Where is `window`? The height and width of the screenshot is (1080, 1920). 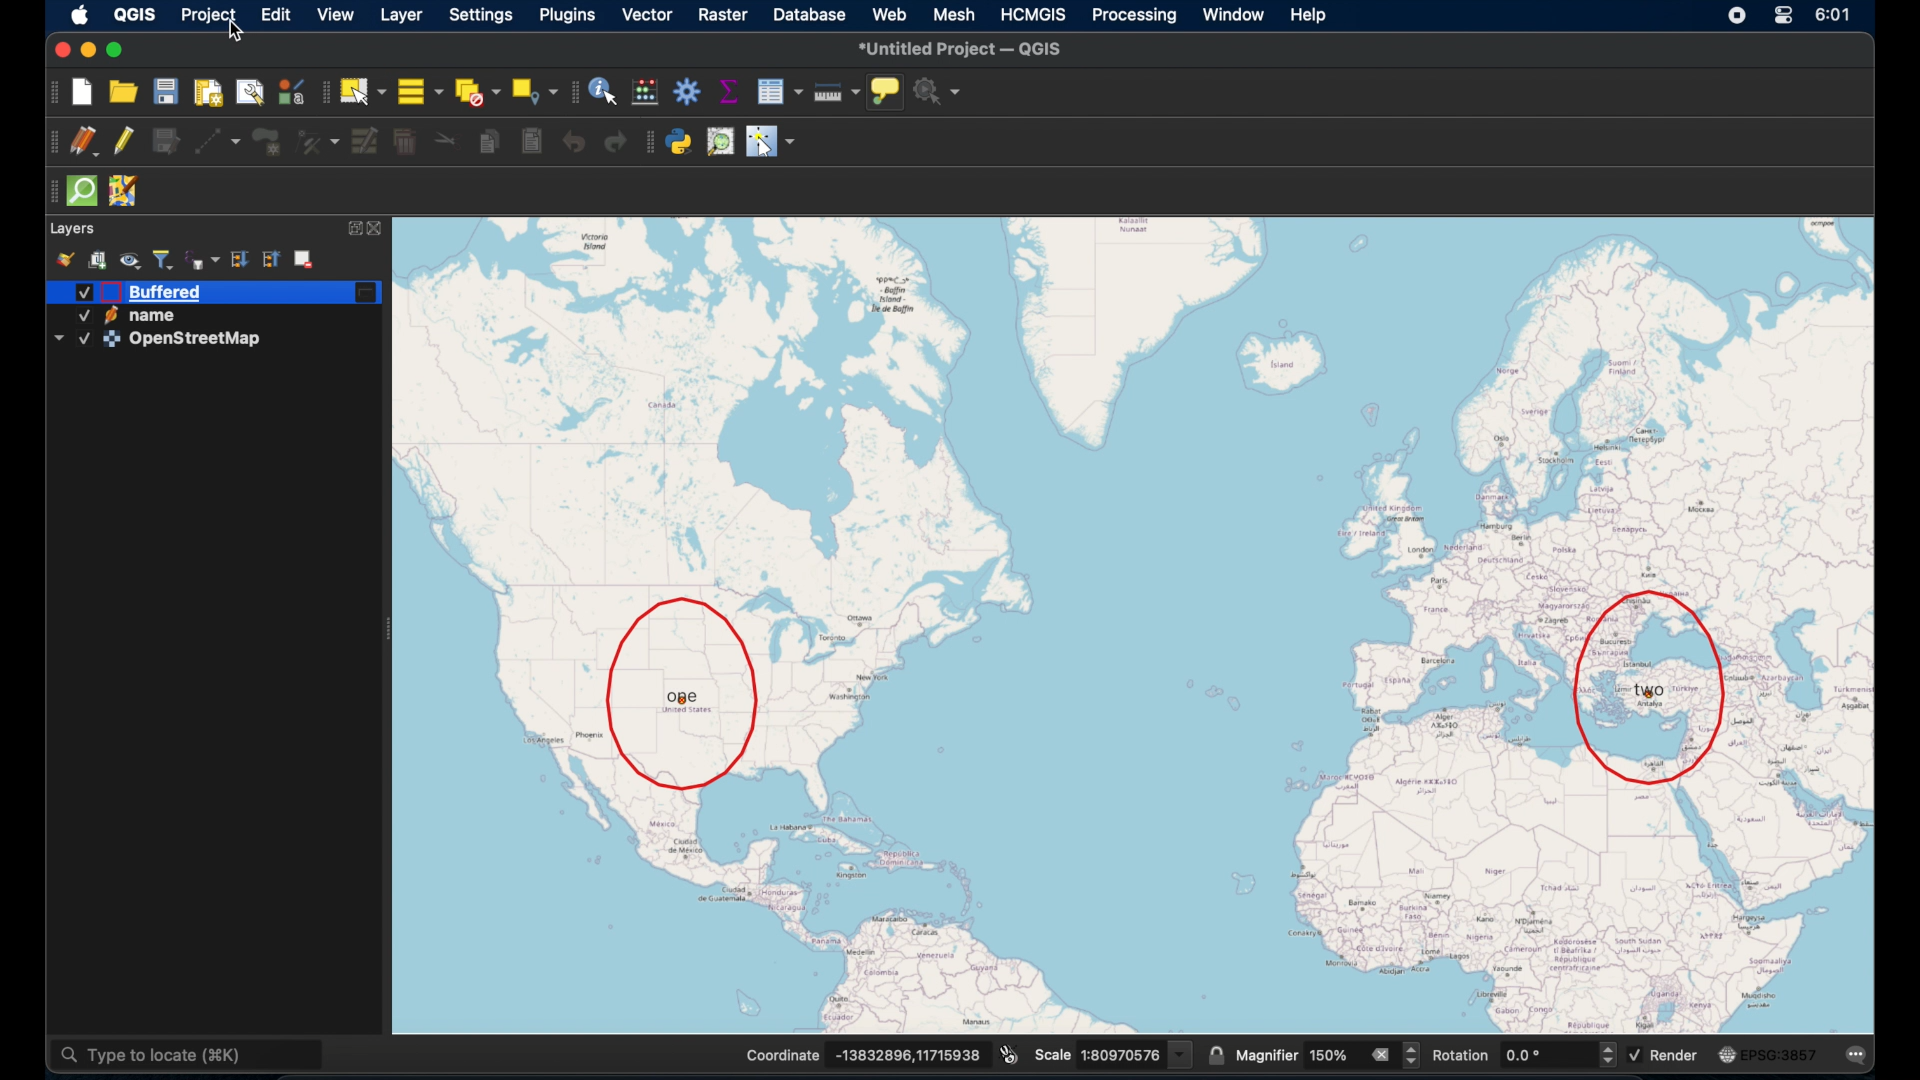
window is located at coordinates (1235, 16).